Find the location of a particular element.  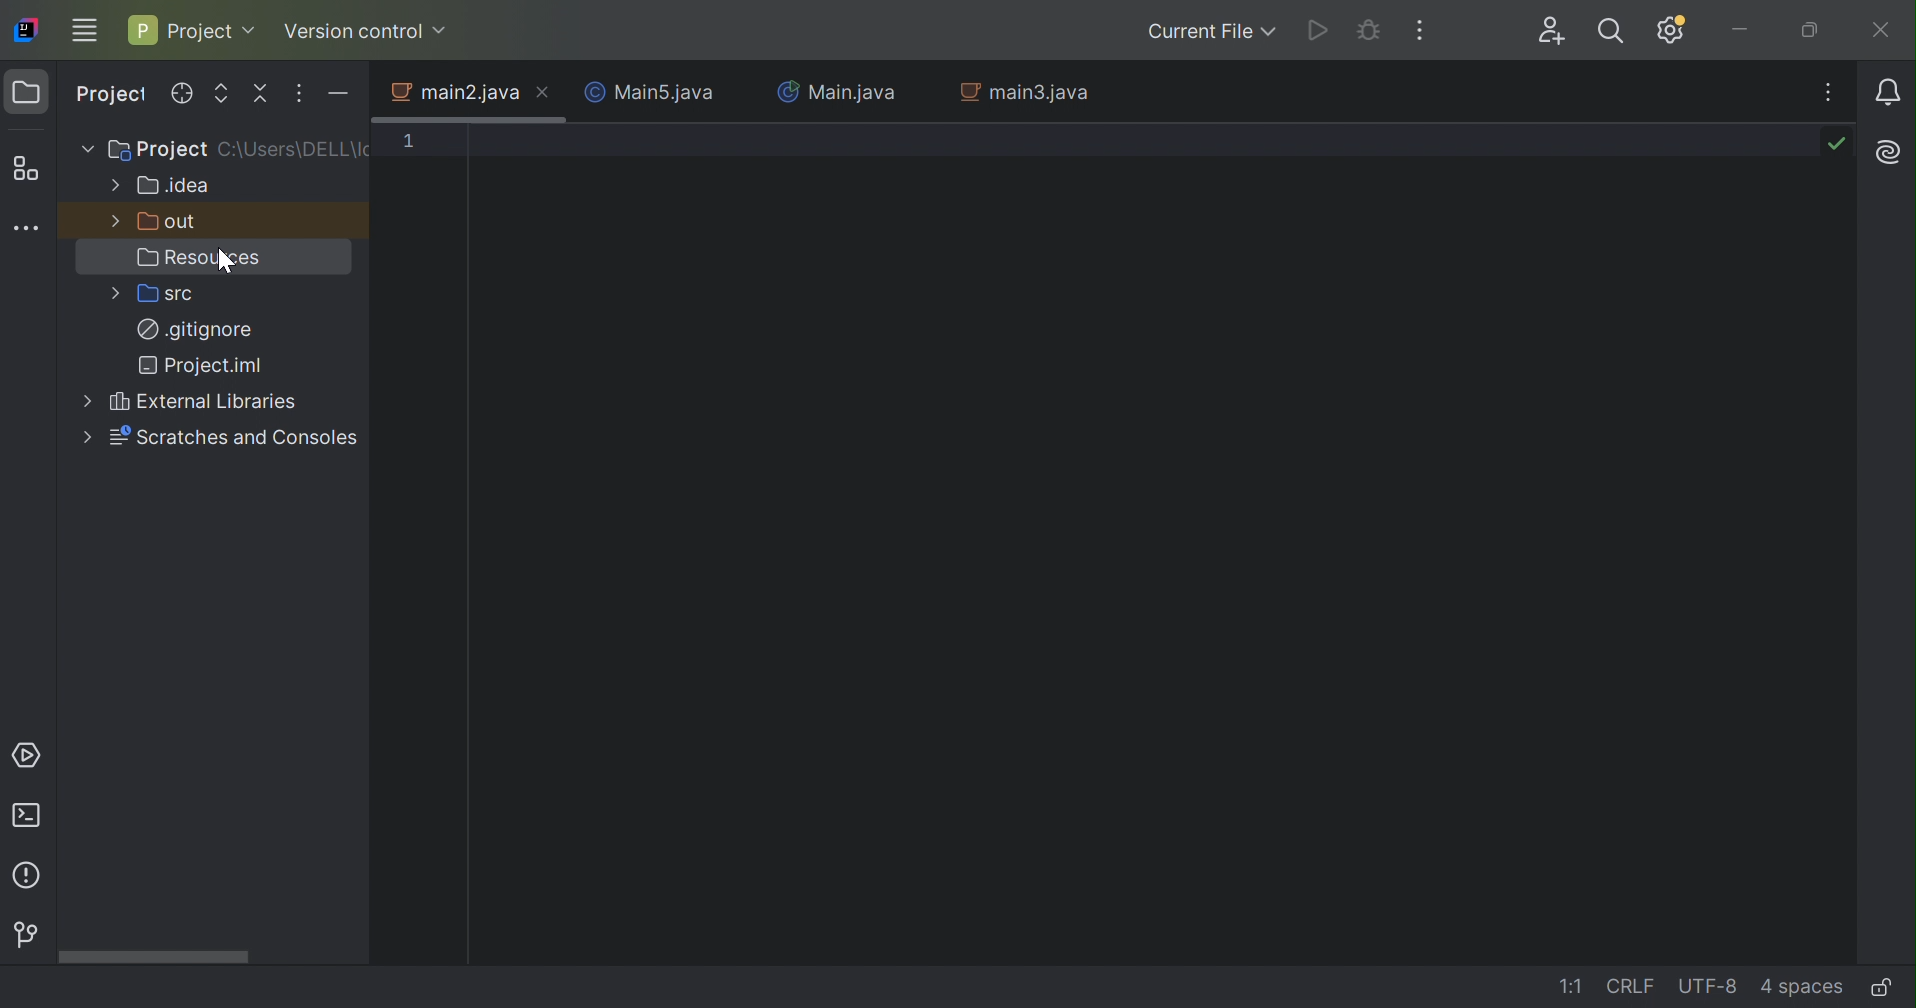

1 is located at coordinates (412, 140).